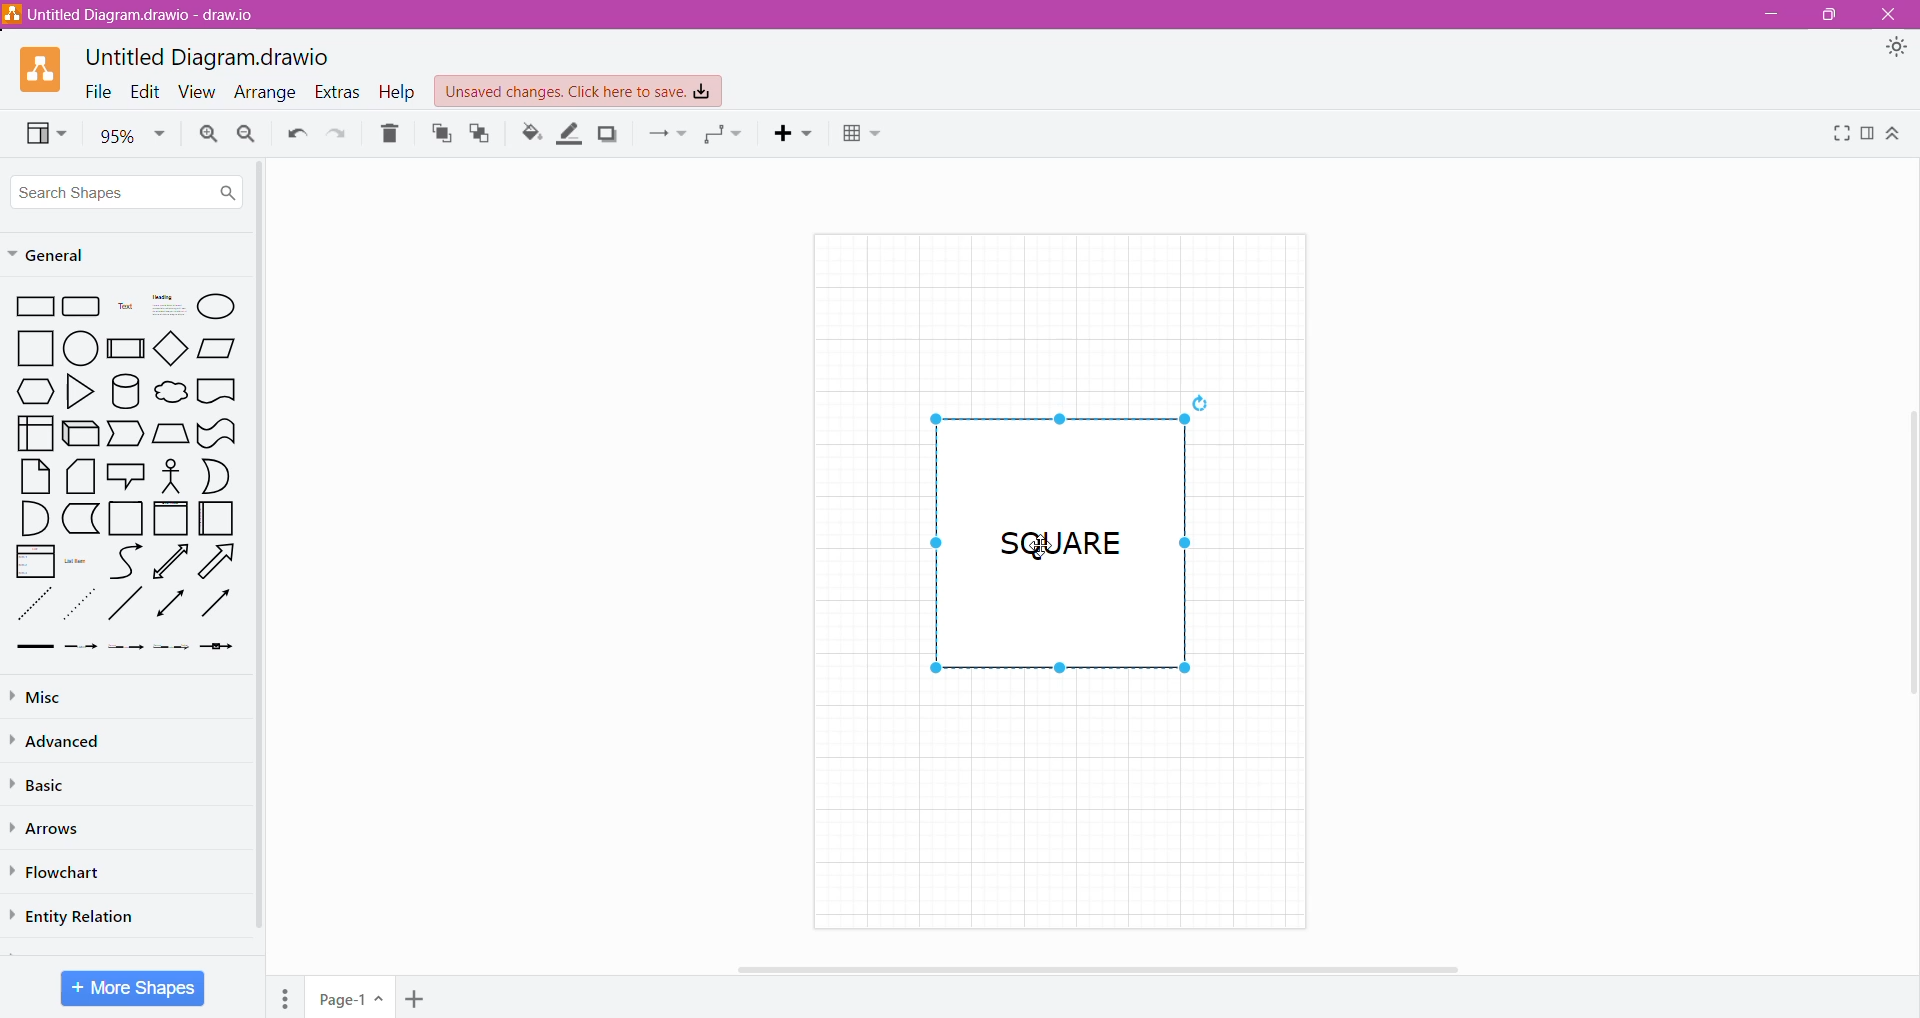 The image size is (1920, 1018). What do you see at coordinates (51, 697) in the screenshot?
I see `Misc` at bounding box center [51, 697].